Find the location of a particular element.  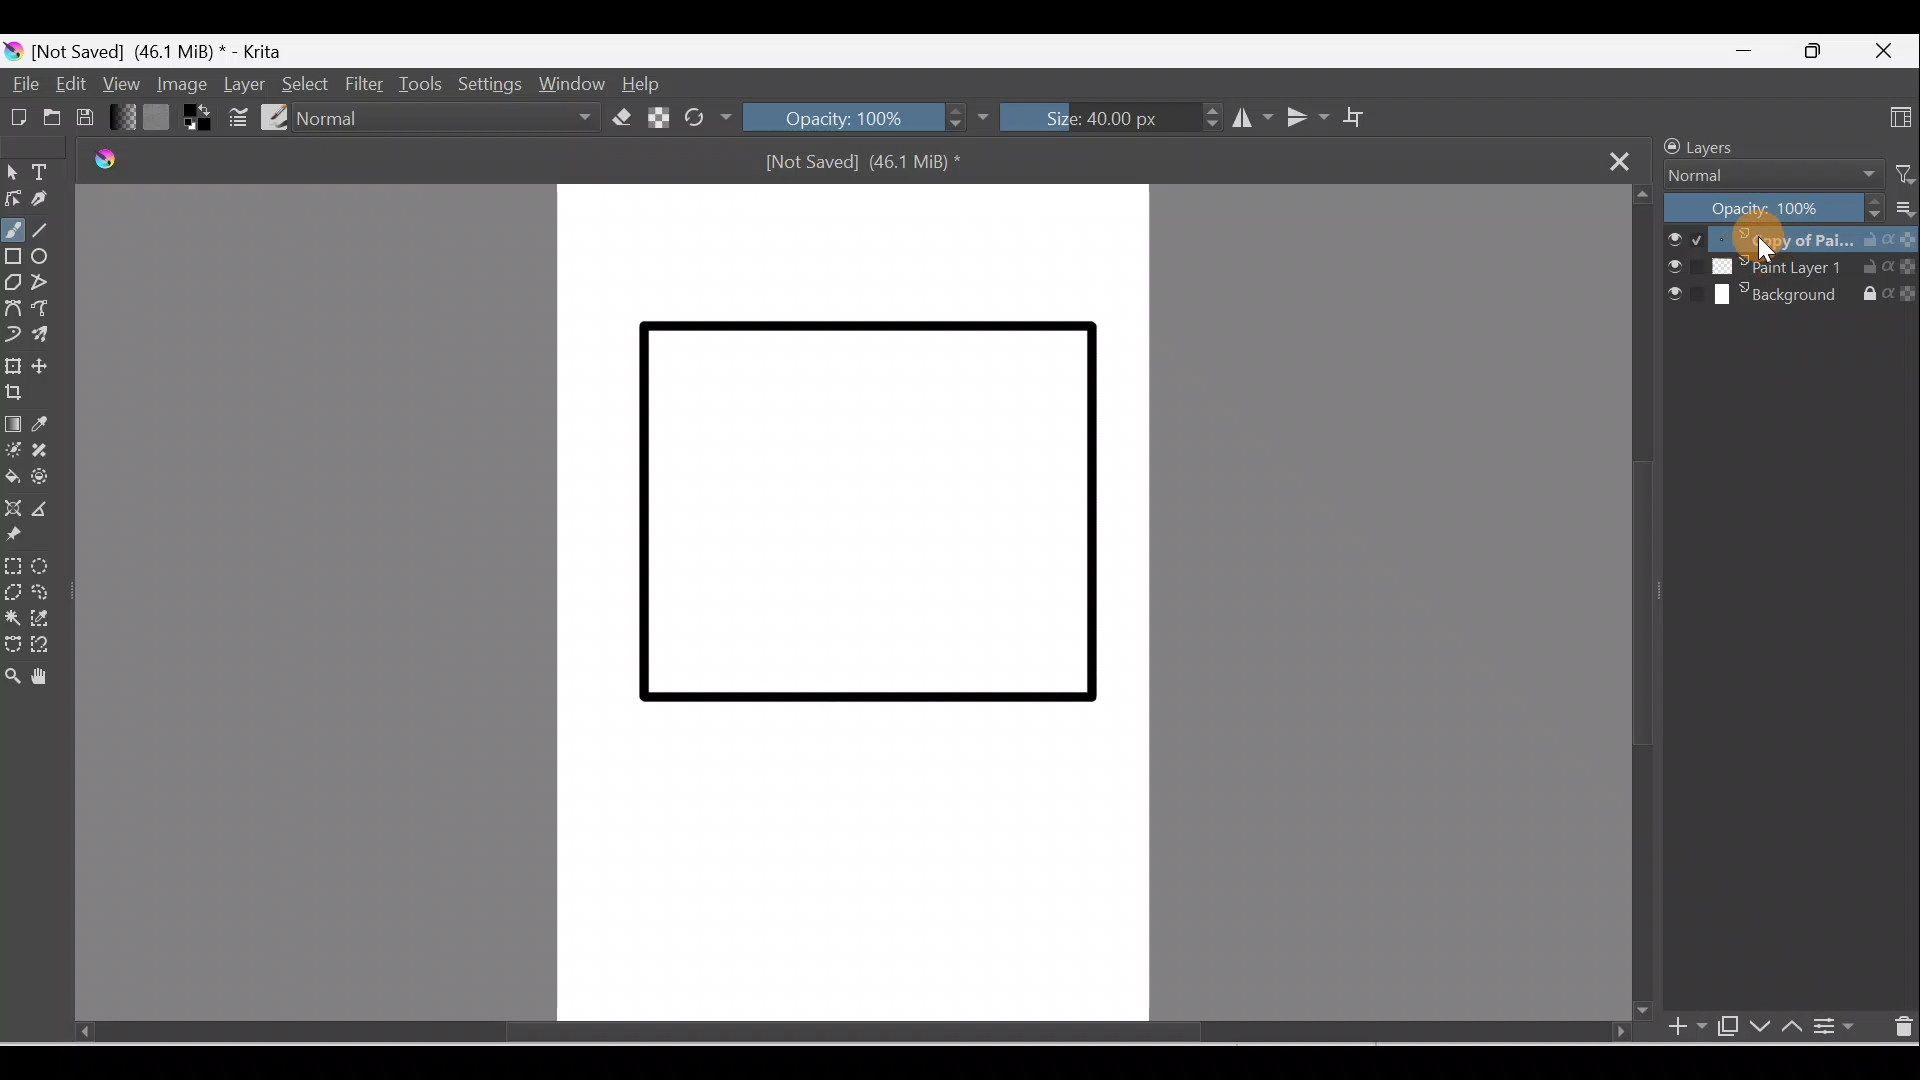

Line tool is located at coordinates (45, 230).